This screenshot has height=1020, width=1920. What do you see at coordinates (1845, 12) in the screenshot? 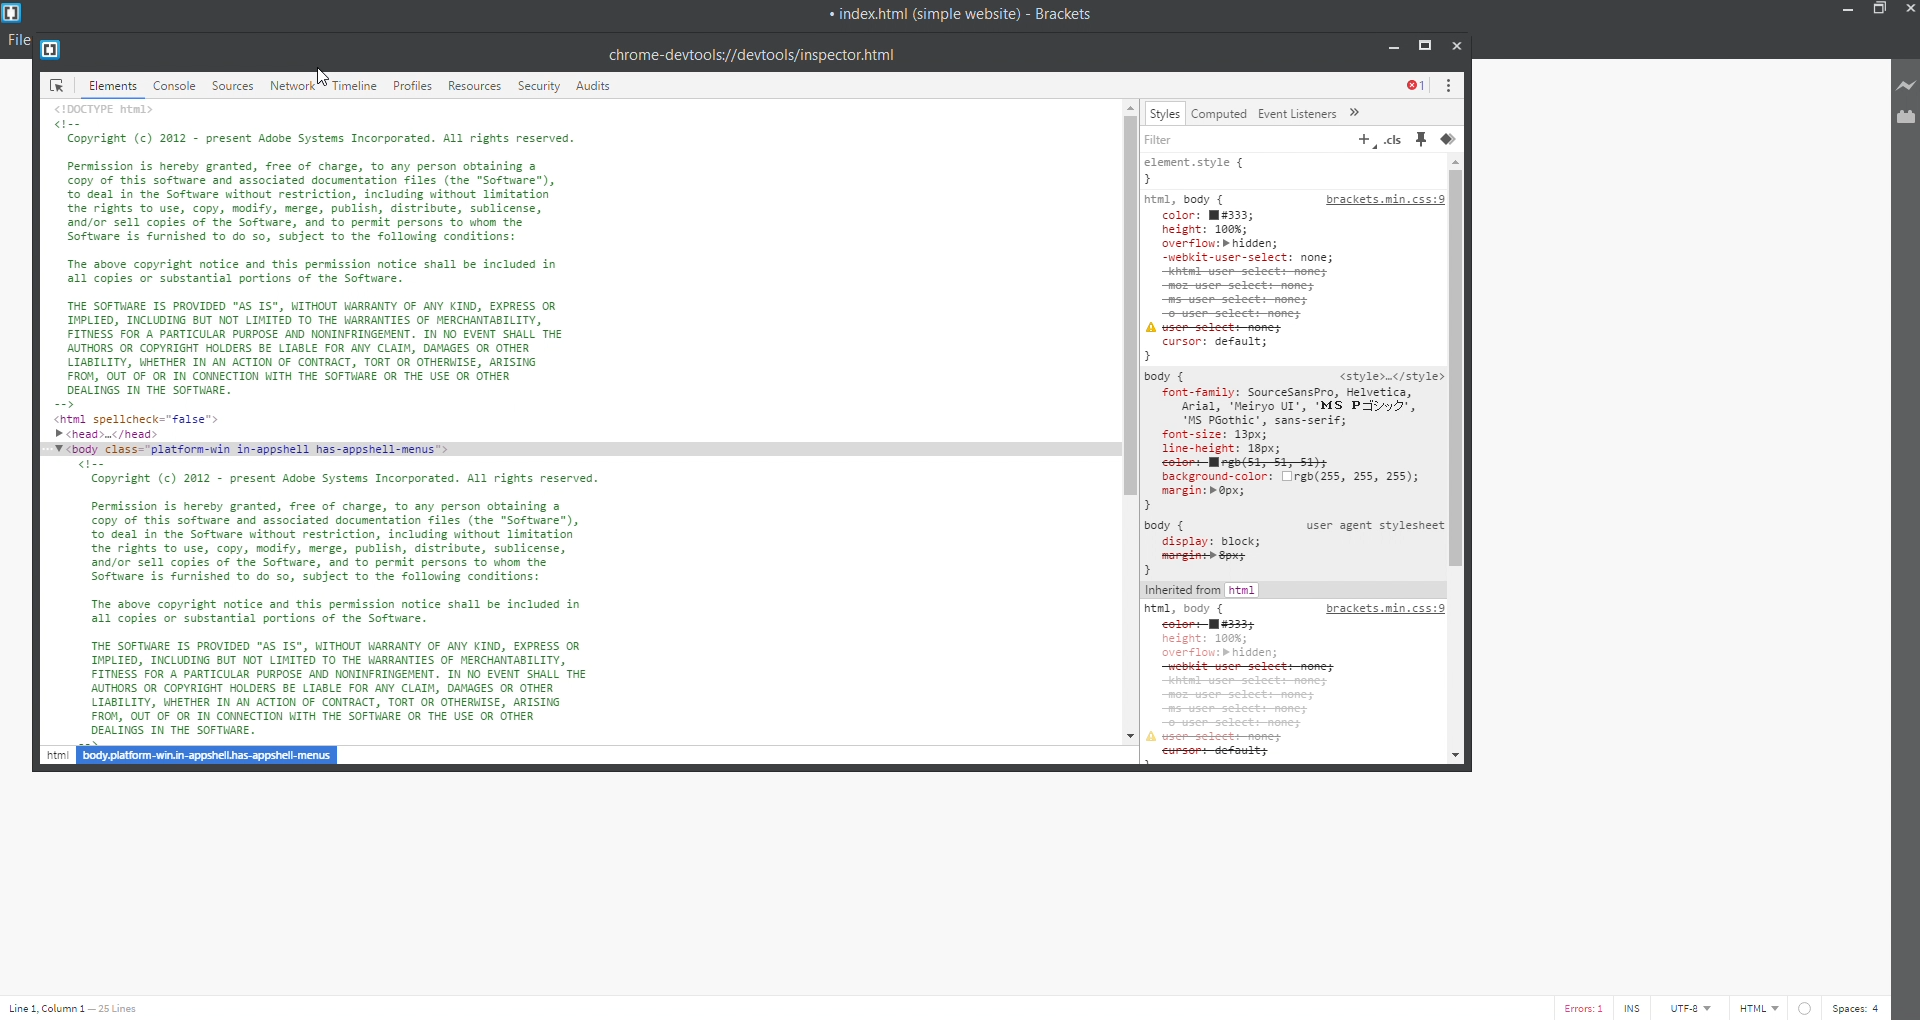
I see `minimize` at bounding box center [1845, 12].